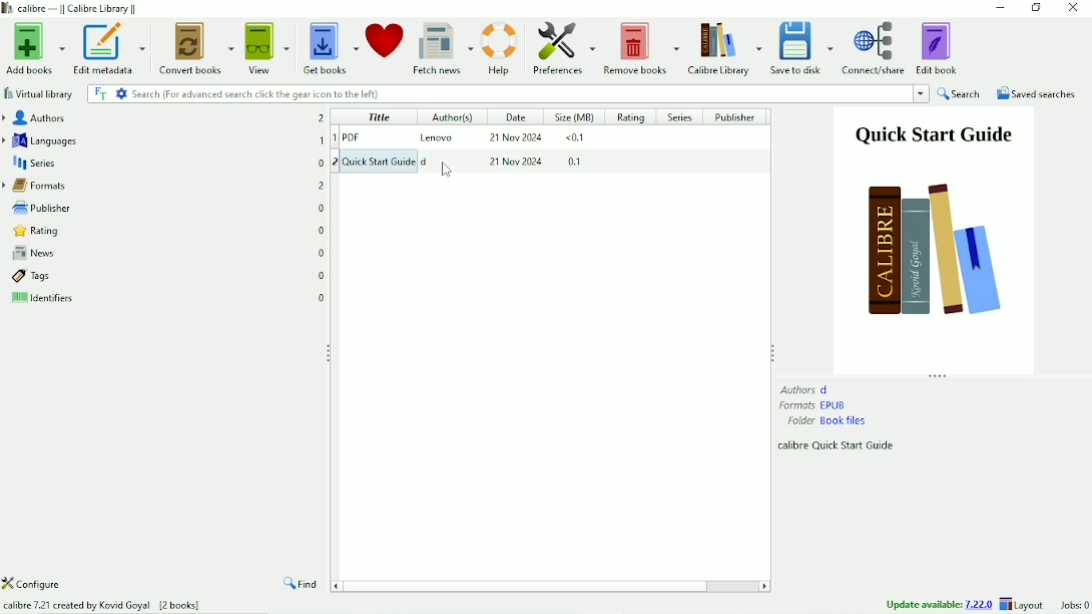 The image size is (1092, 614). What do you see at coordinates (302, 585) in the screenshot?
I see `Find` at bounding box center [302, 585].